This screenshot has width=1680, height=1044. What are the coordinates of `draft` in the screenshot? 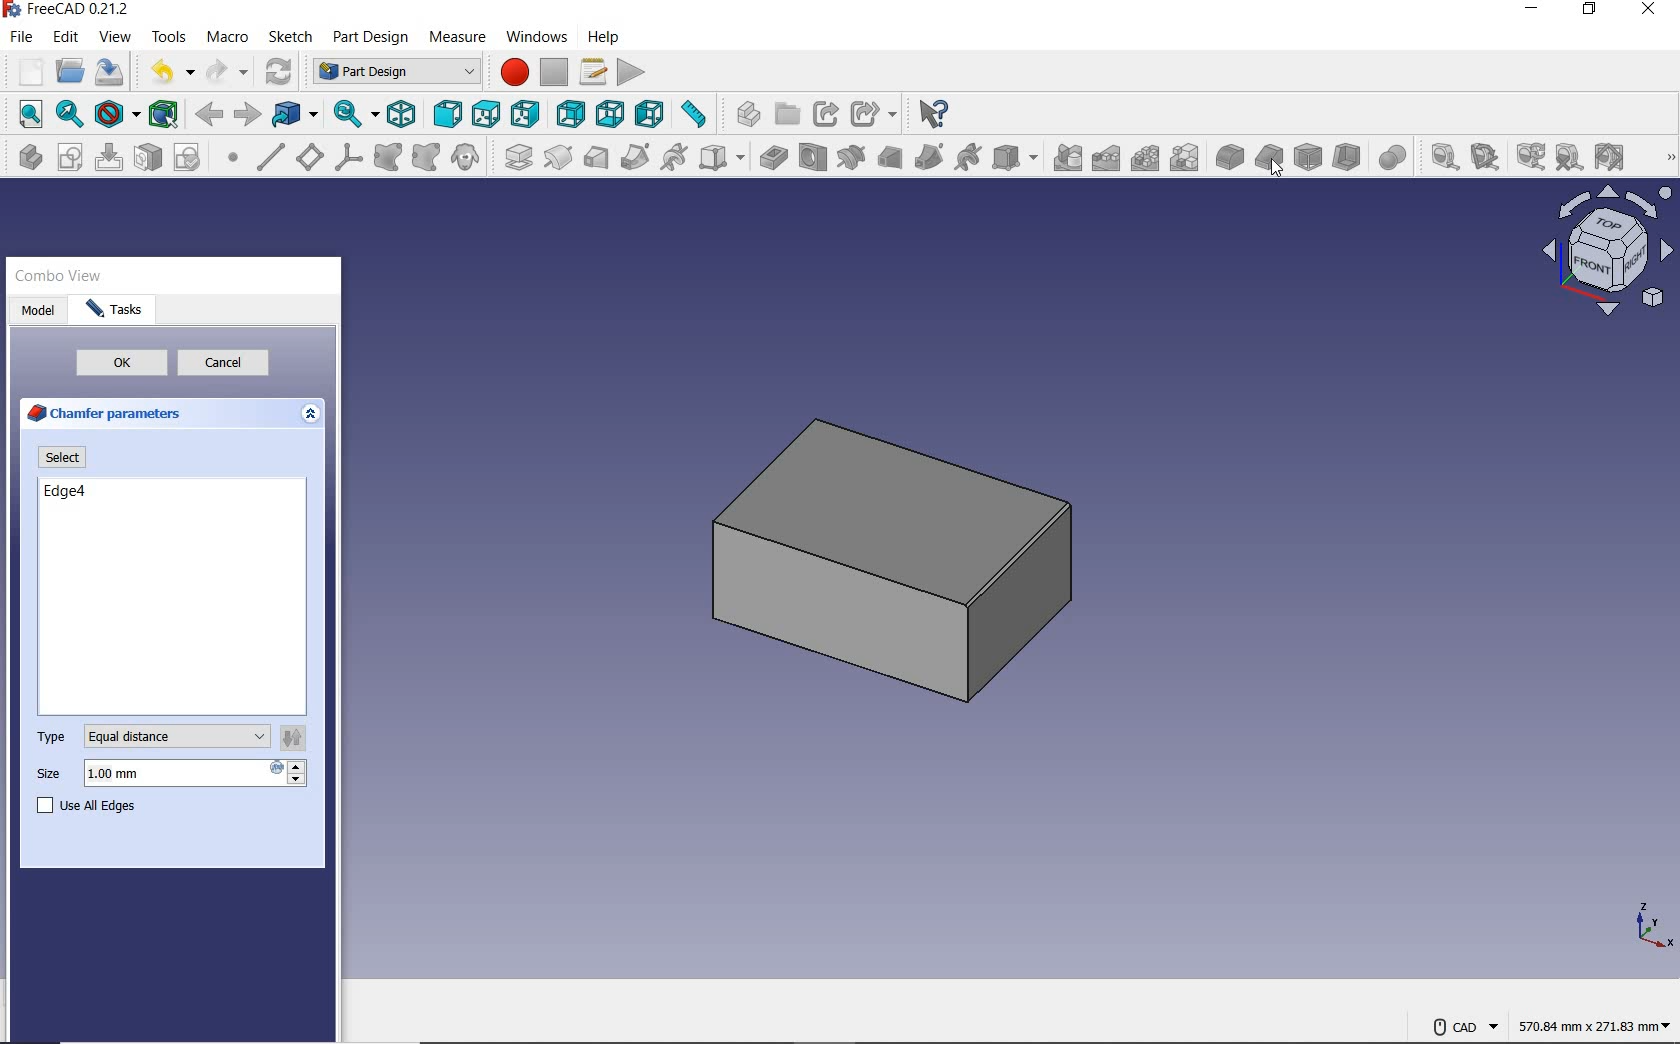 It's located at (1308, 157).